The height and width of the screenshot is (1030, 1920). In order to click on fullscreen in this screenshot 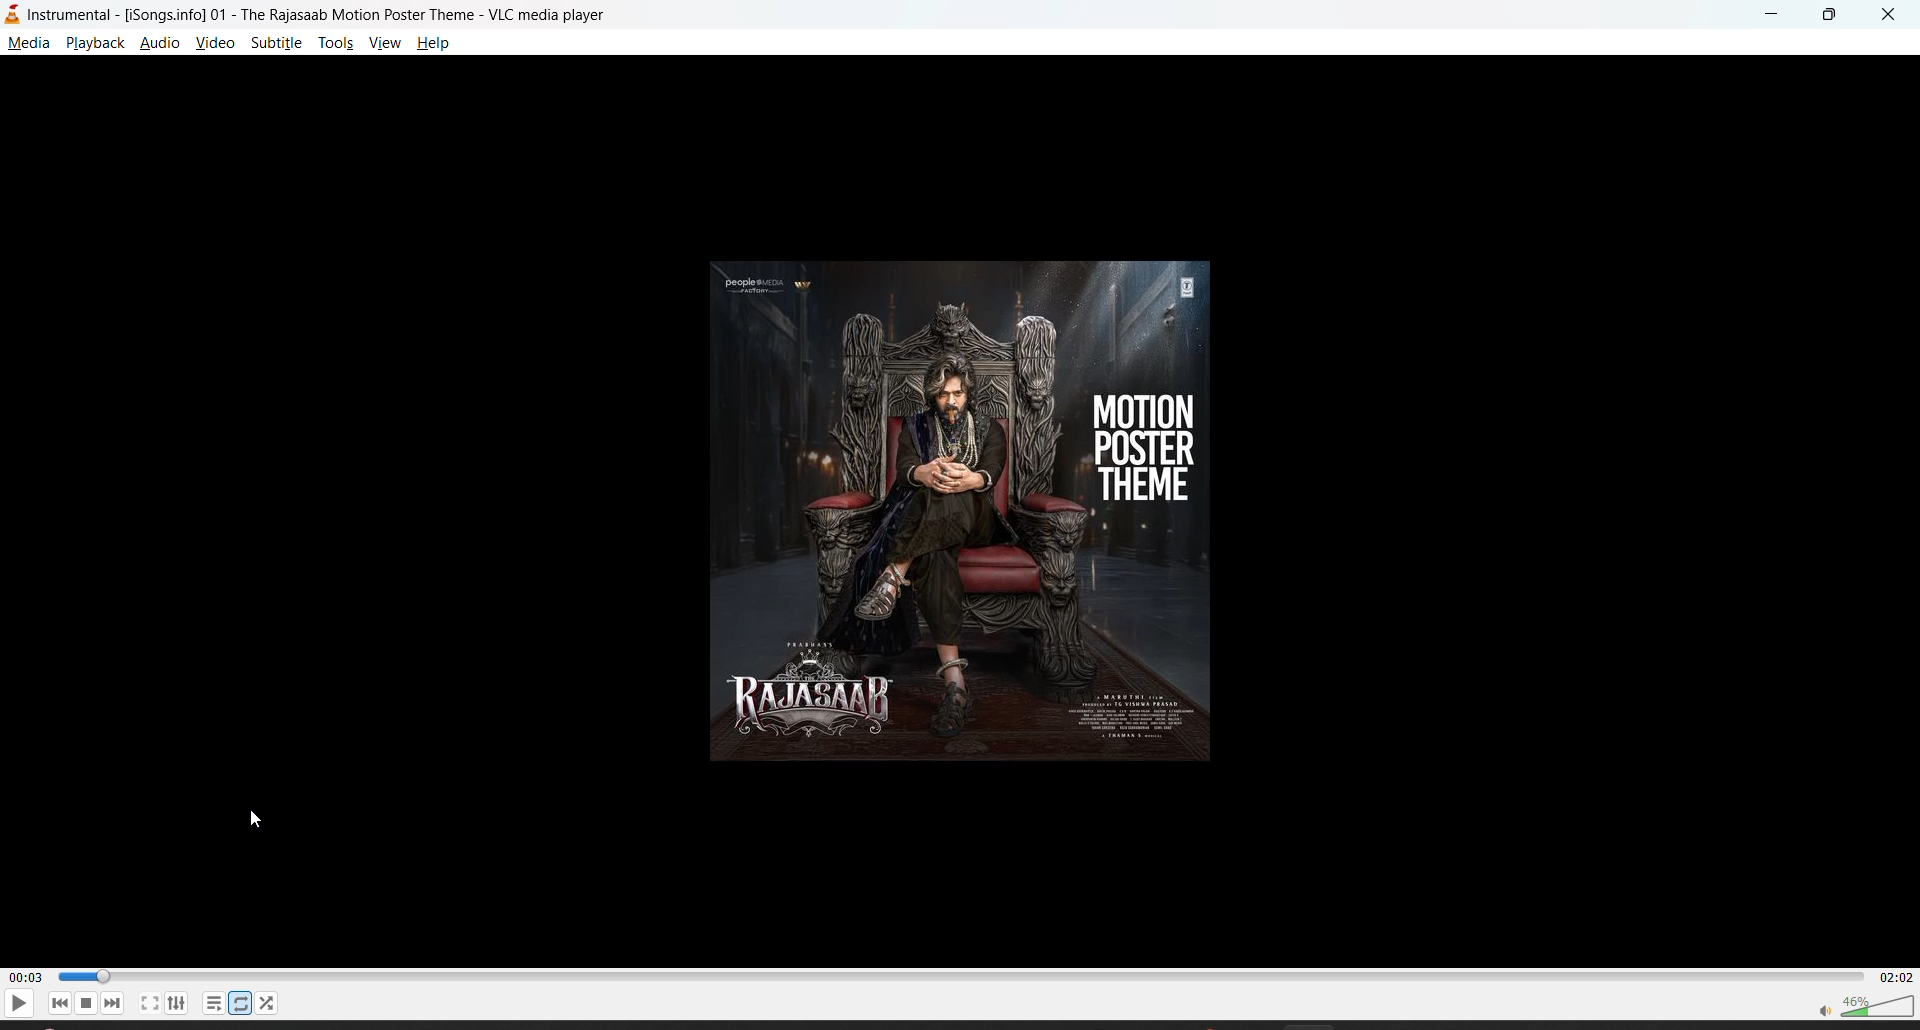, I will do `click(150, 1004)`.